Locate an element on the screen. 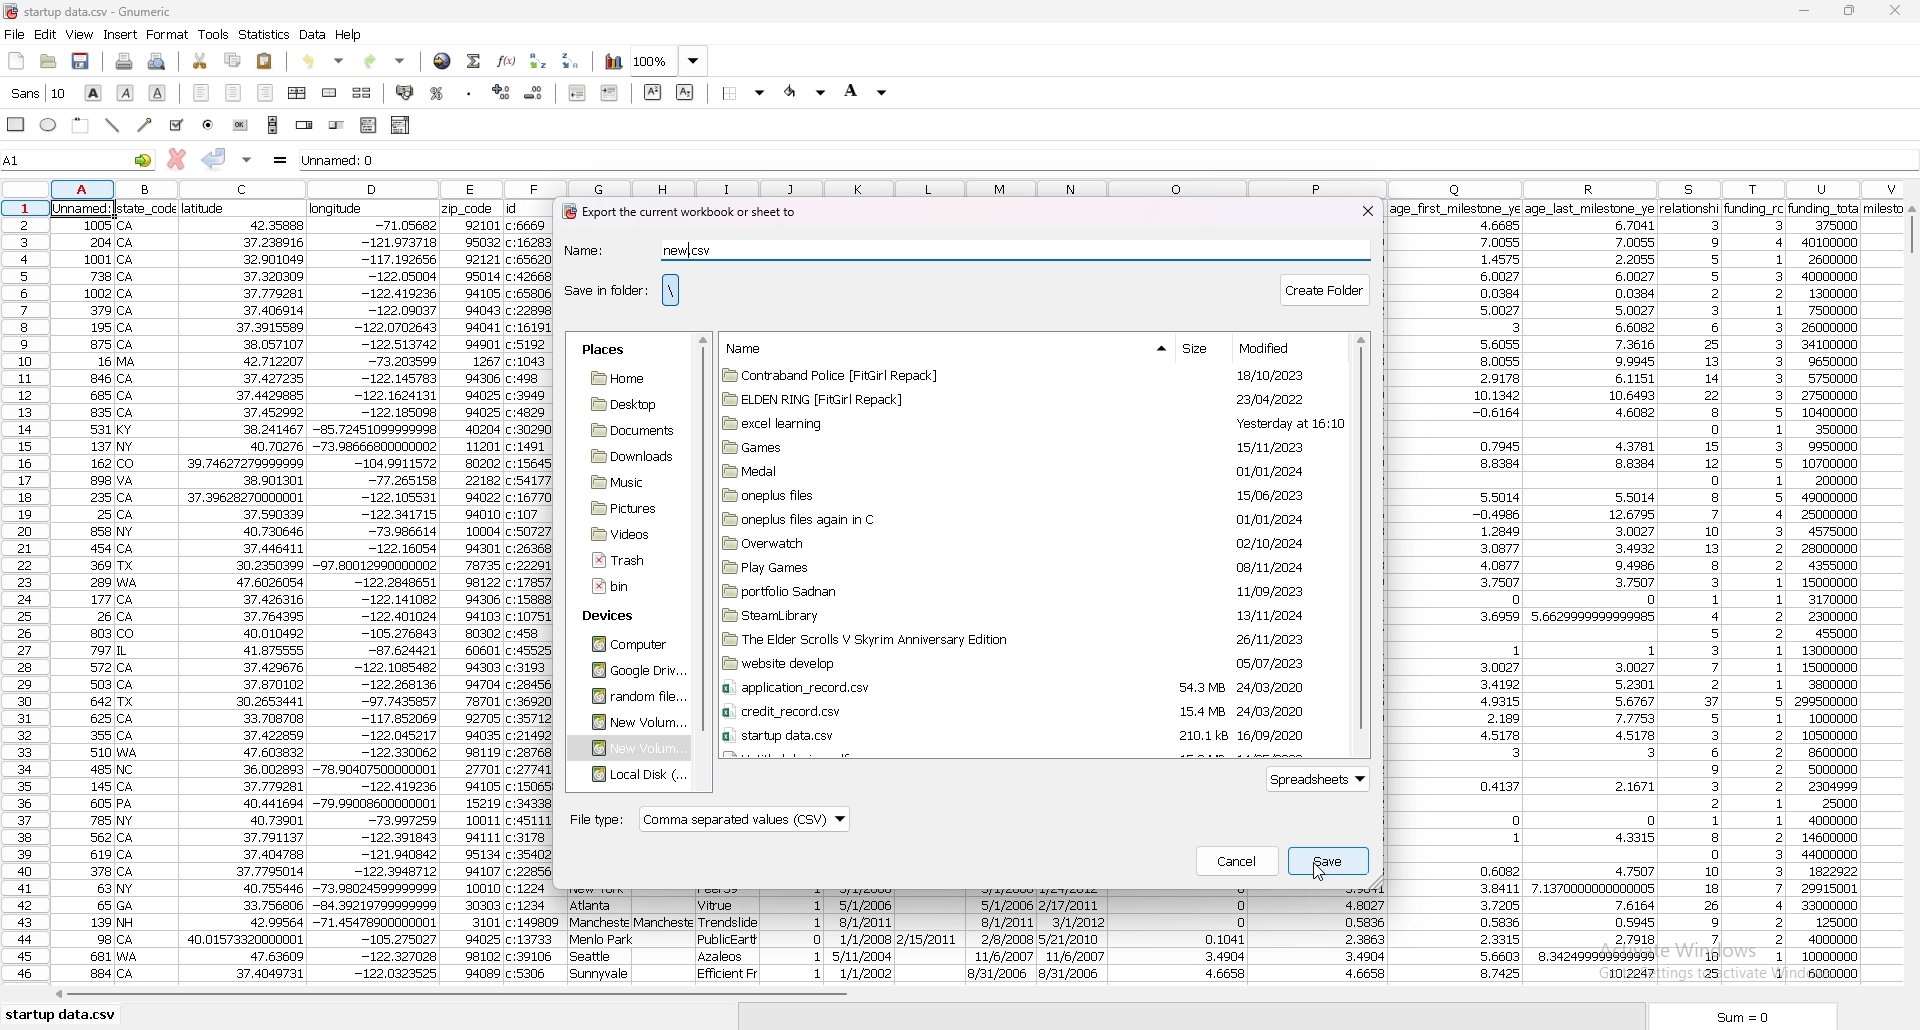 The height and width of the screenshot is (1030, 1920). folder is located at coordinates (630, 775).